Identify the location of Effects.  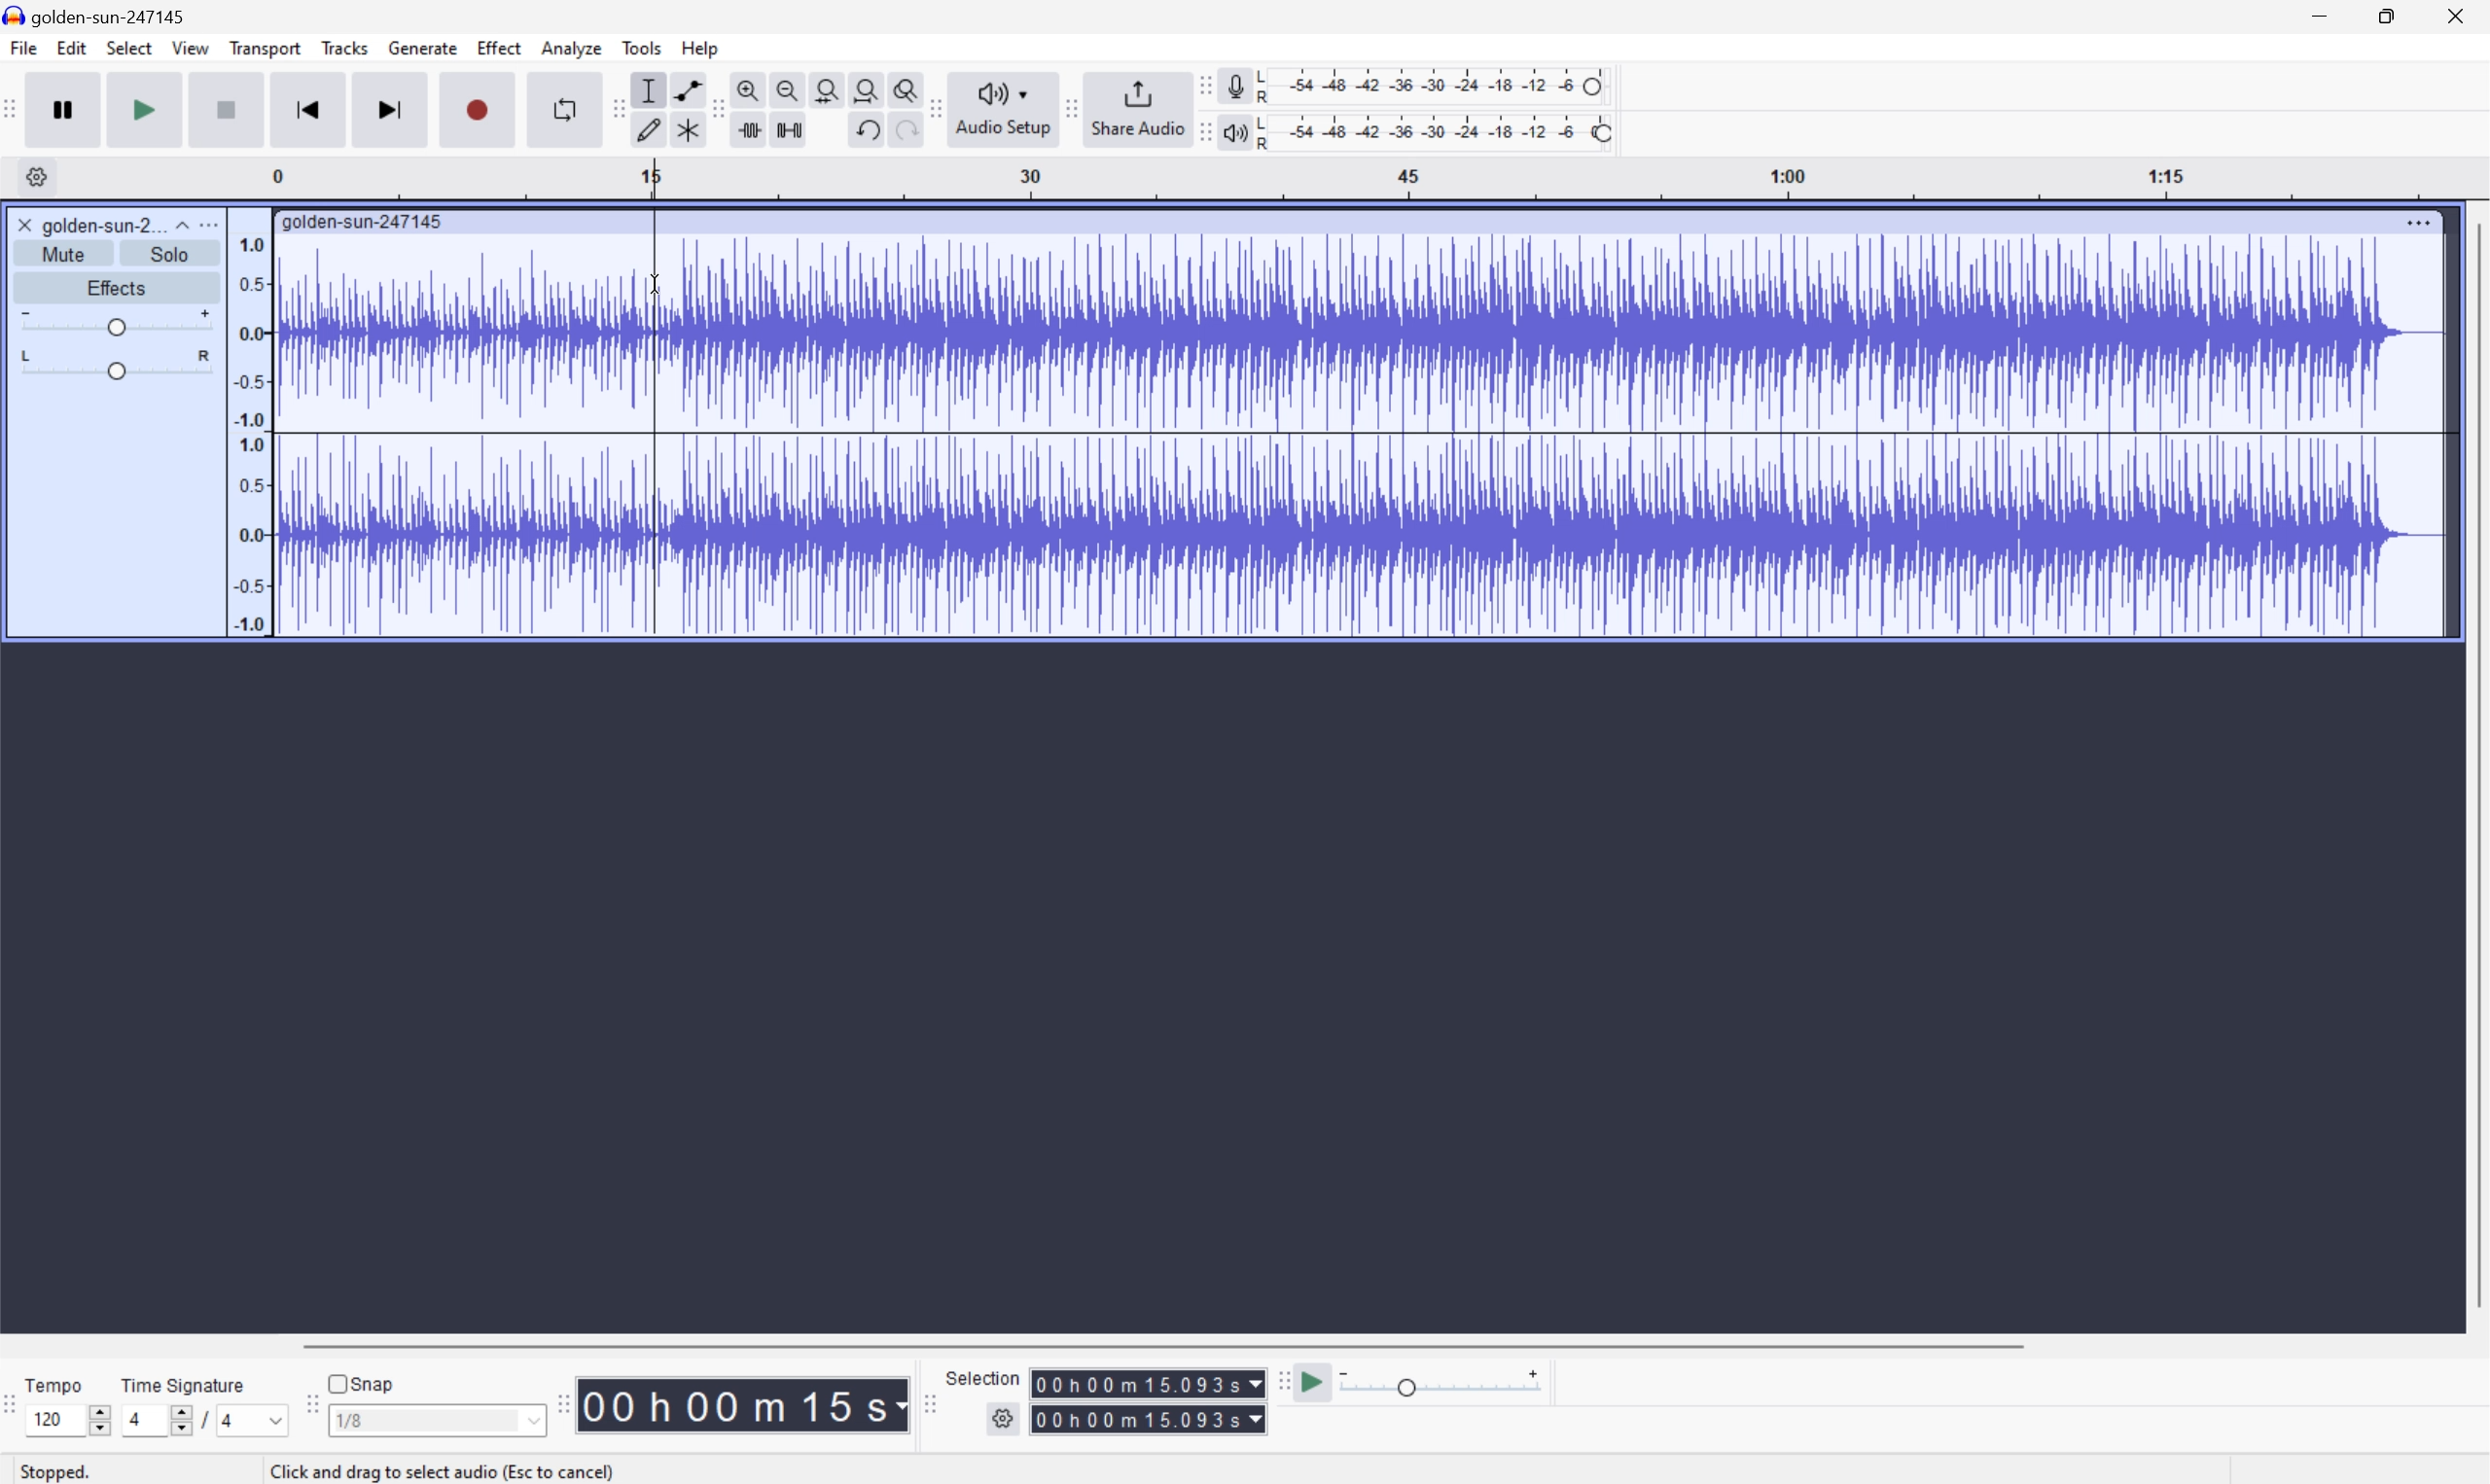
(117, 286).